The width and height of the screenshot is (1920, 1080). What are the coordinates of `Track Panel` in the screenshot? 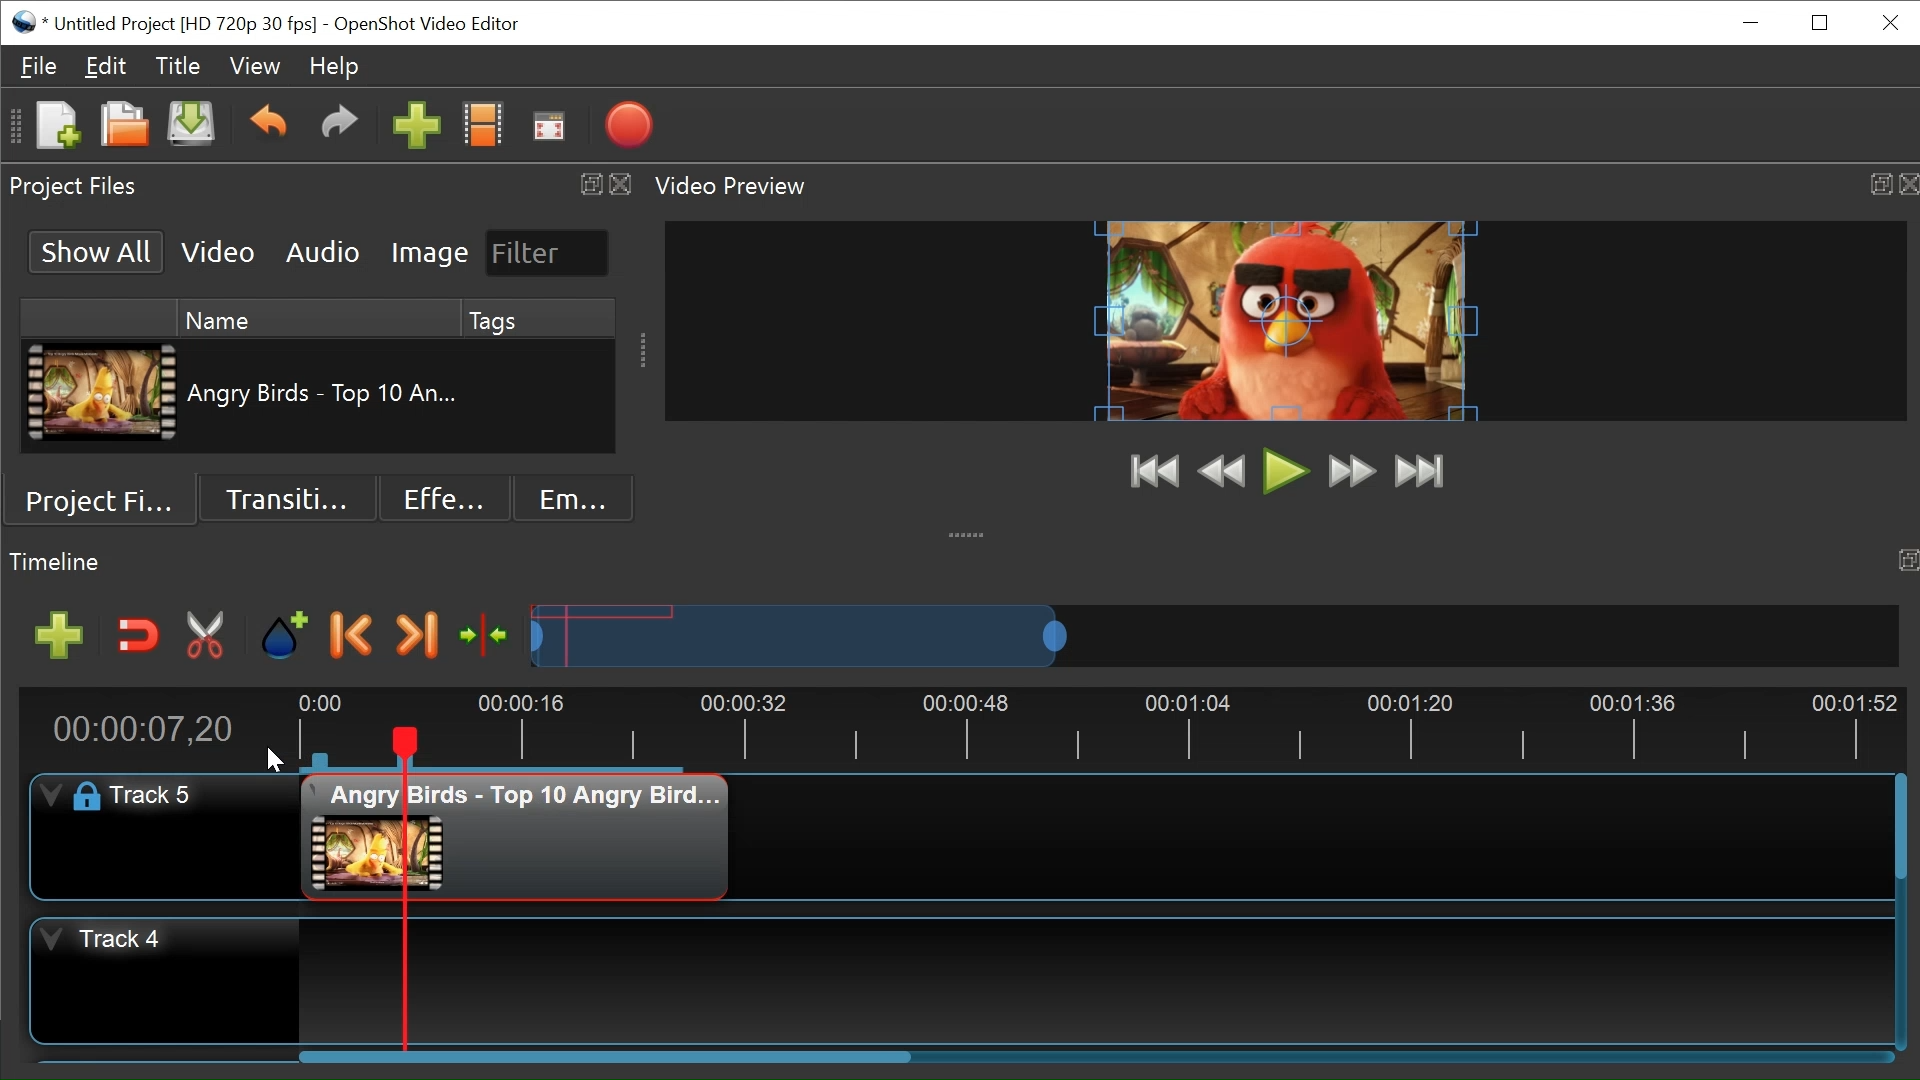 It's located at (1085, 980).